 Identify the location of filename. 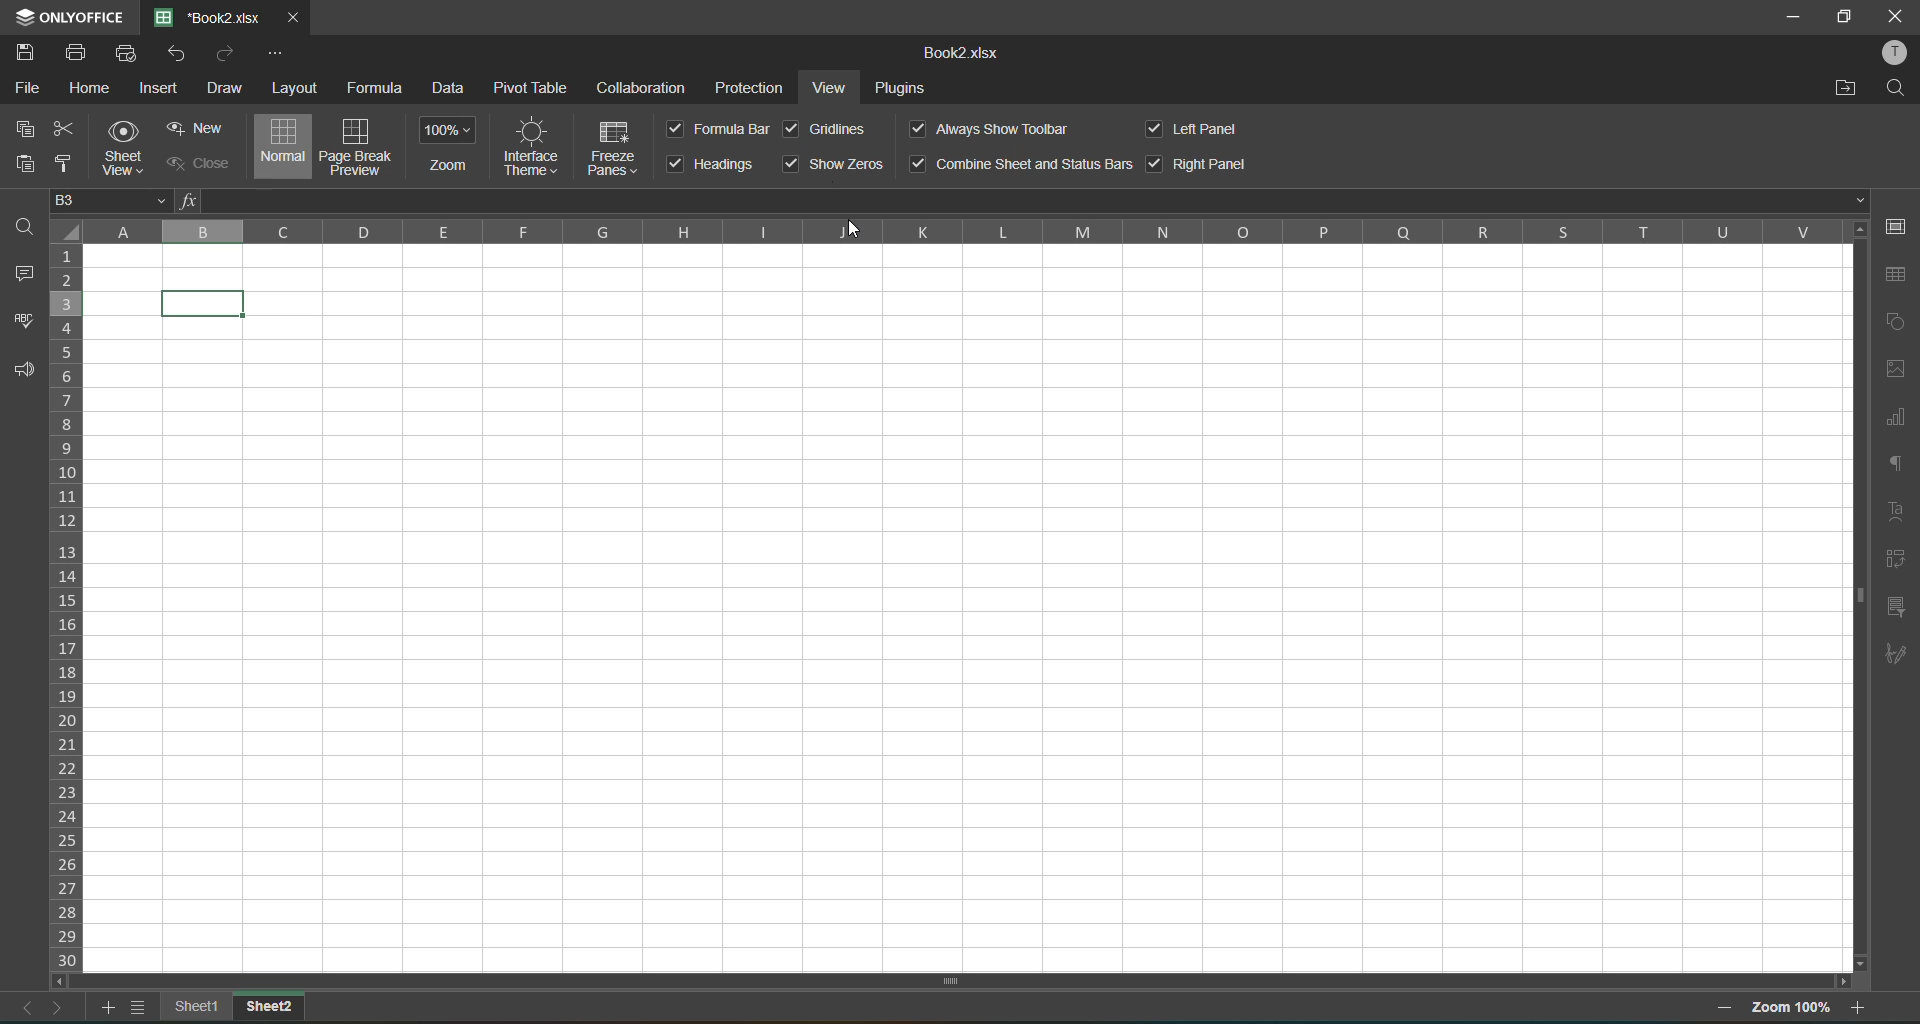
(956, 54).